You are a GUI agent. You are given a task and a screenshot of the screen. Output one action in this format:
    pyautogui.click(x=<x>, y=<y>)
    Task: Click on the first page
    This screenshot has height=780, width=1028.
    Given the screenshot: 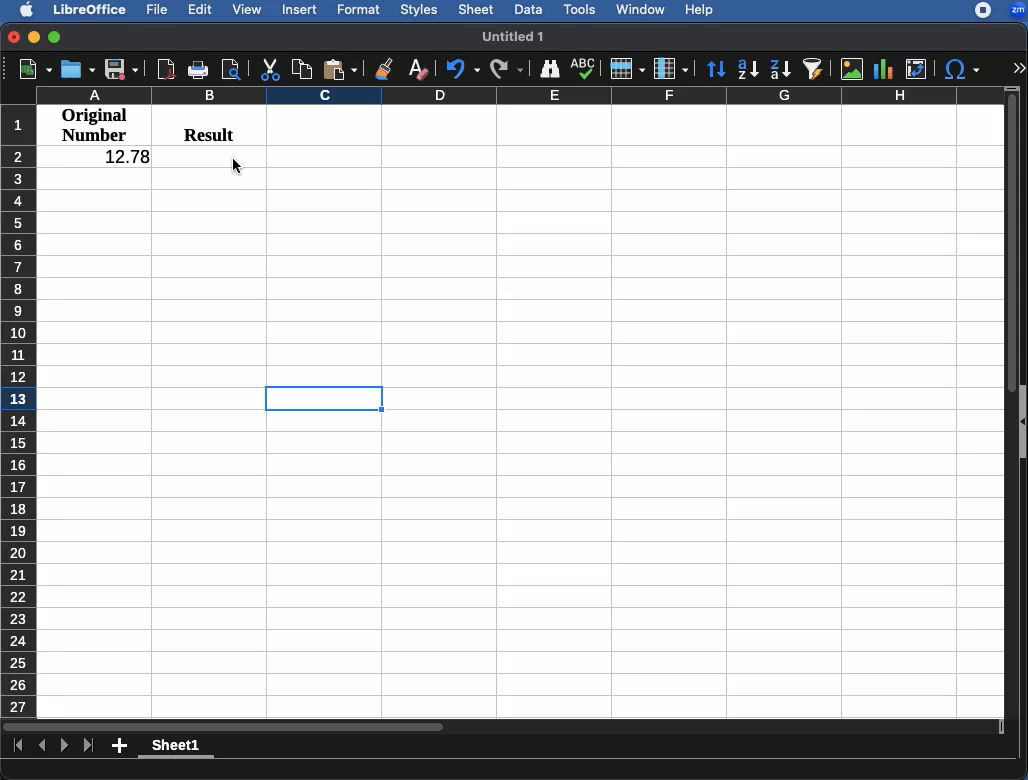 What is the action you would take?
    pyautogui.click(x=19, y=747)
    